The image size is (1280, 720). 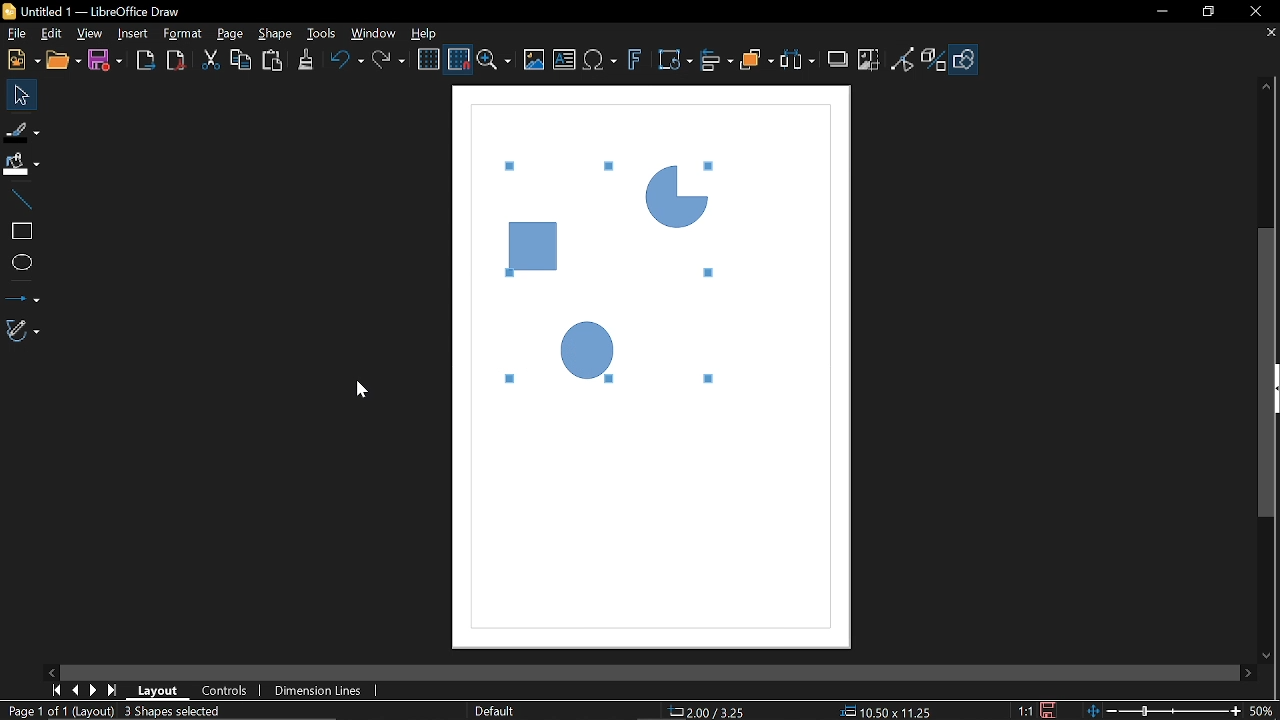 I want to click on Export as pdf, so click(x=178, y=61).